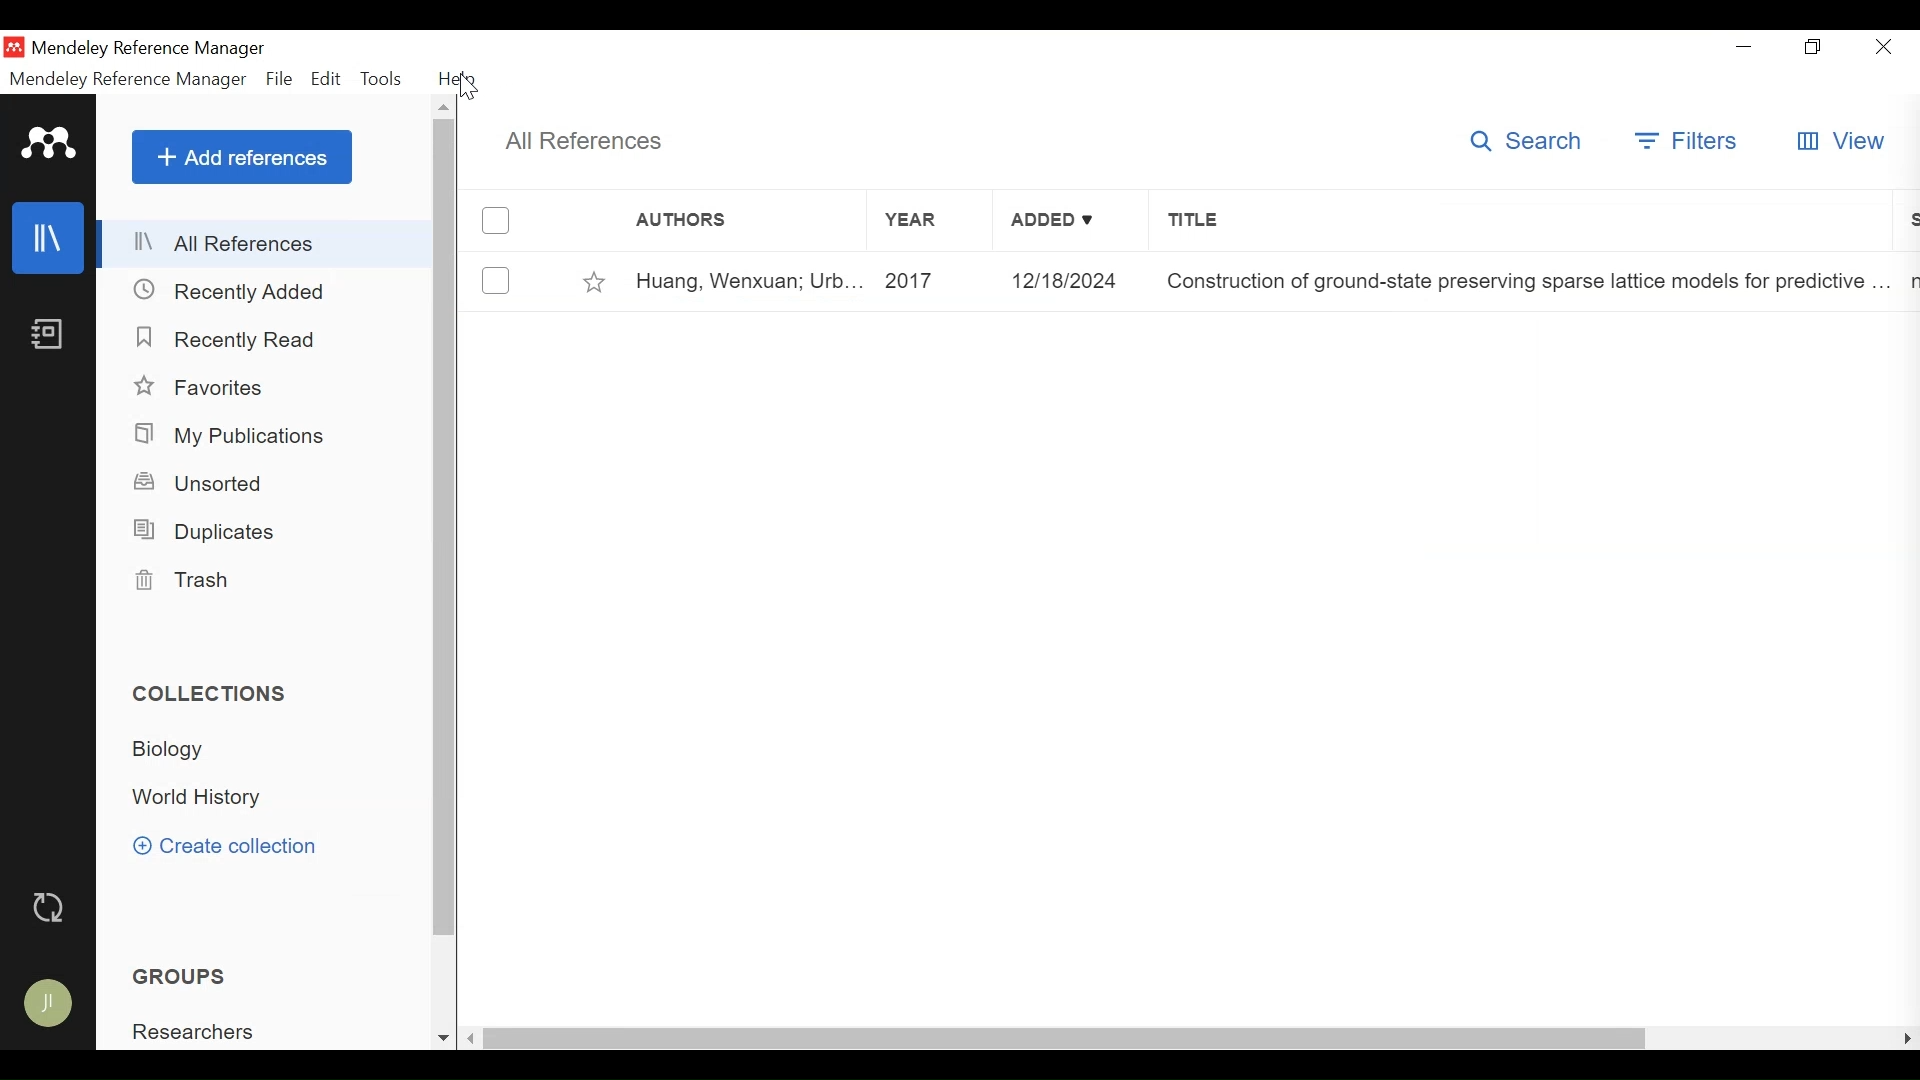  I want to click on Year, so click(932, 282).